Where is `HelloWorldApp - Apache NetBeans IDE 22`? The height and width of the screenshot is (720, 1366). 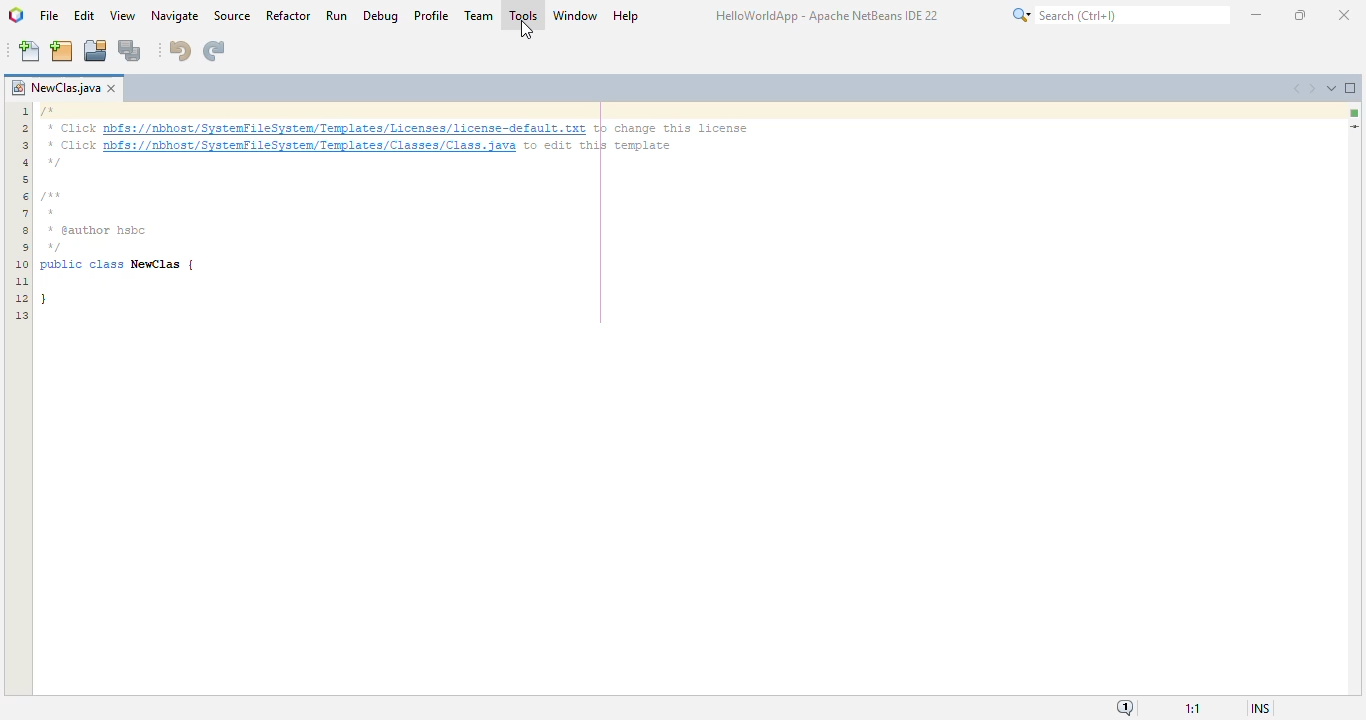 HelloWorldApp - Apache NetBeans IDE 22 is located at coordinates (826, 18).